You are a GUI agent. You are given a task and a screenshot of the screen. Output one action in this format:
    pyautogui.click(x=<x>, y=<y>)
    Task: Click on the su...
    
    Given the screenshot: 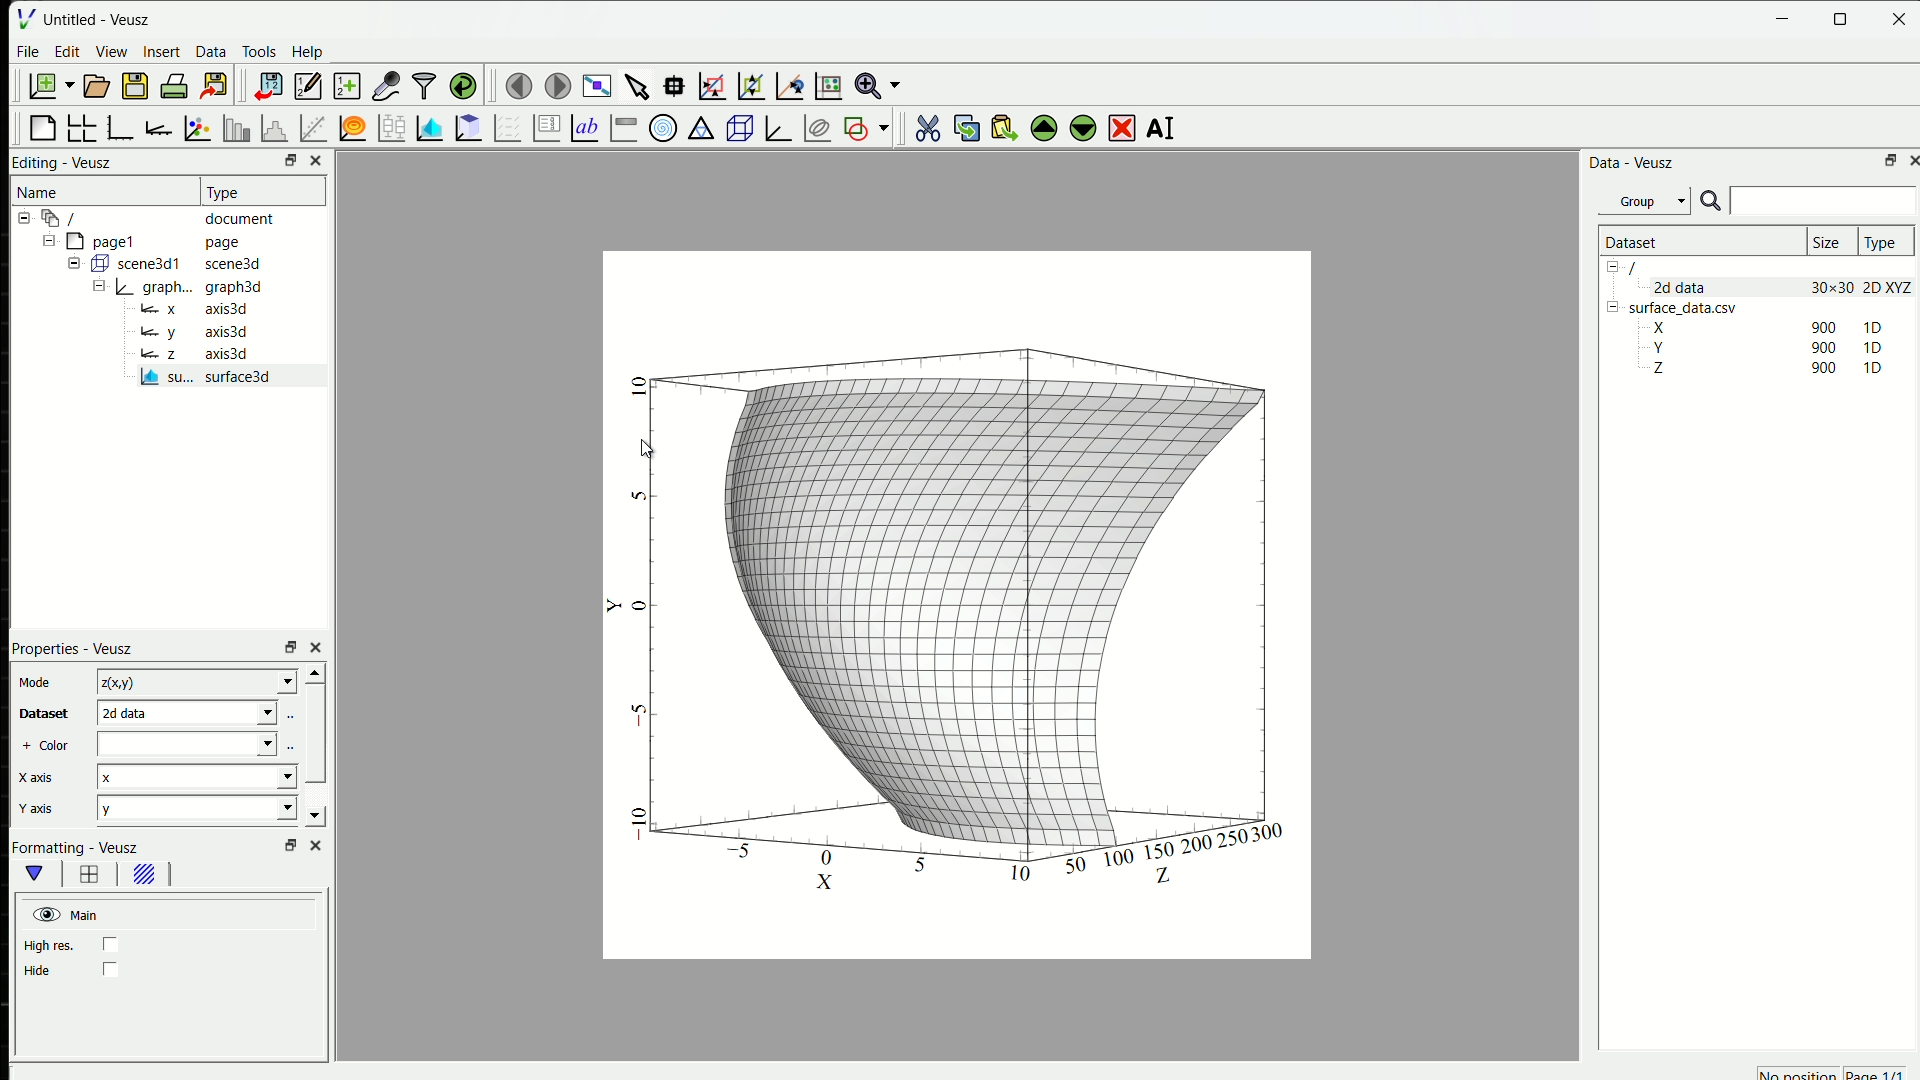 What is the action you would take?
    pyautogui.click(x=168, y=377)
    